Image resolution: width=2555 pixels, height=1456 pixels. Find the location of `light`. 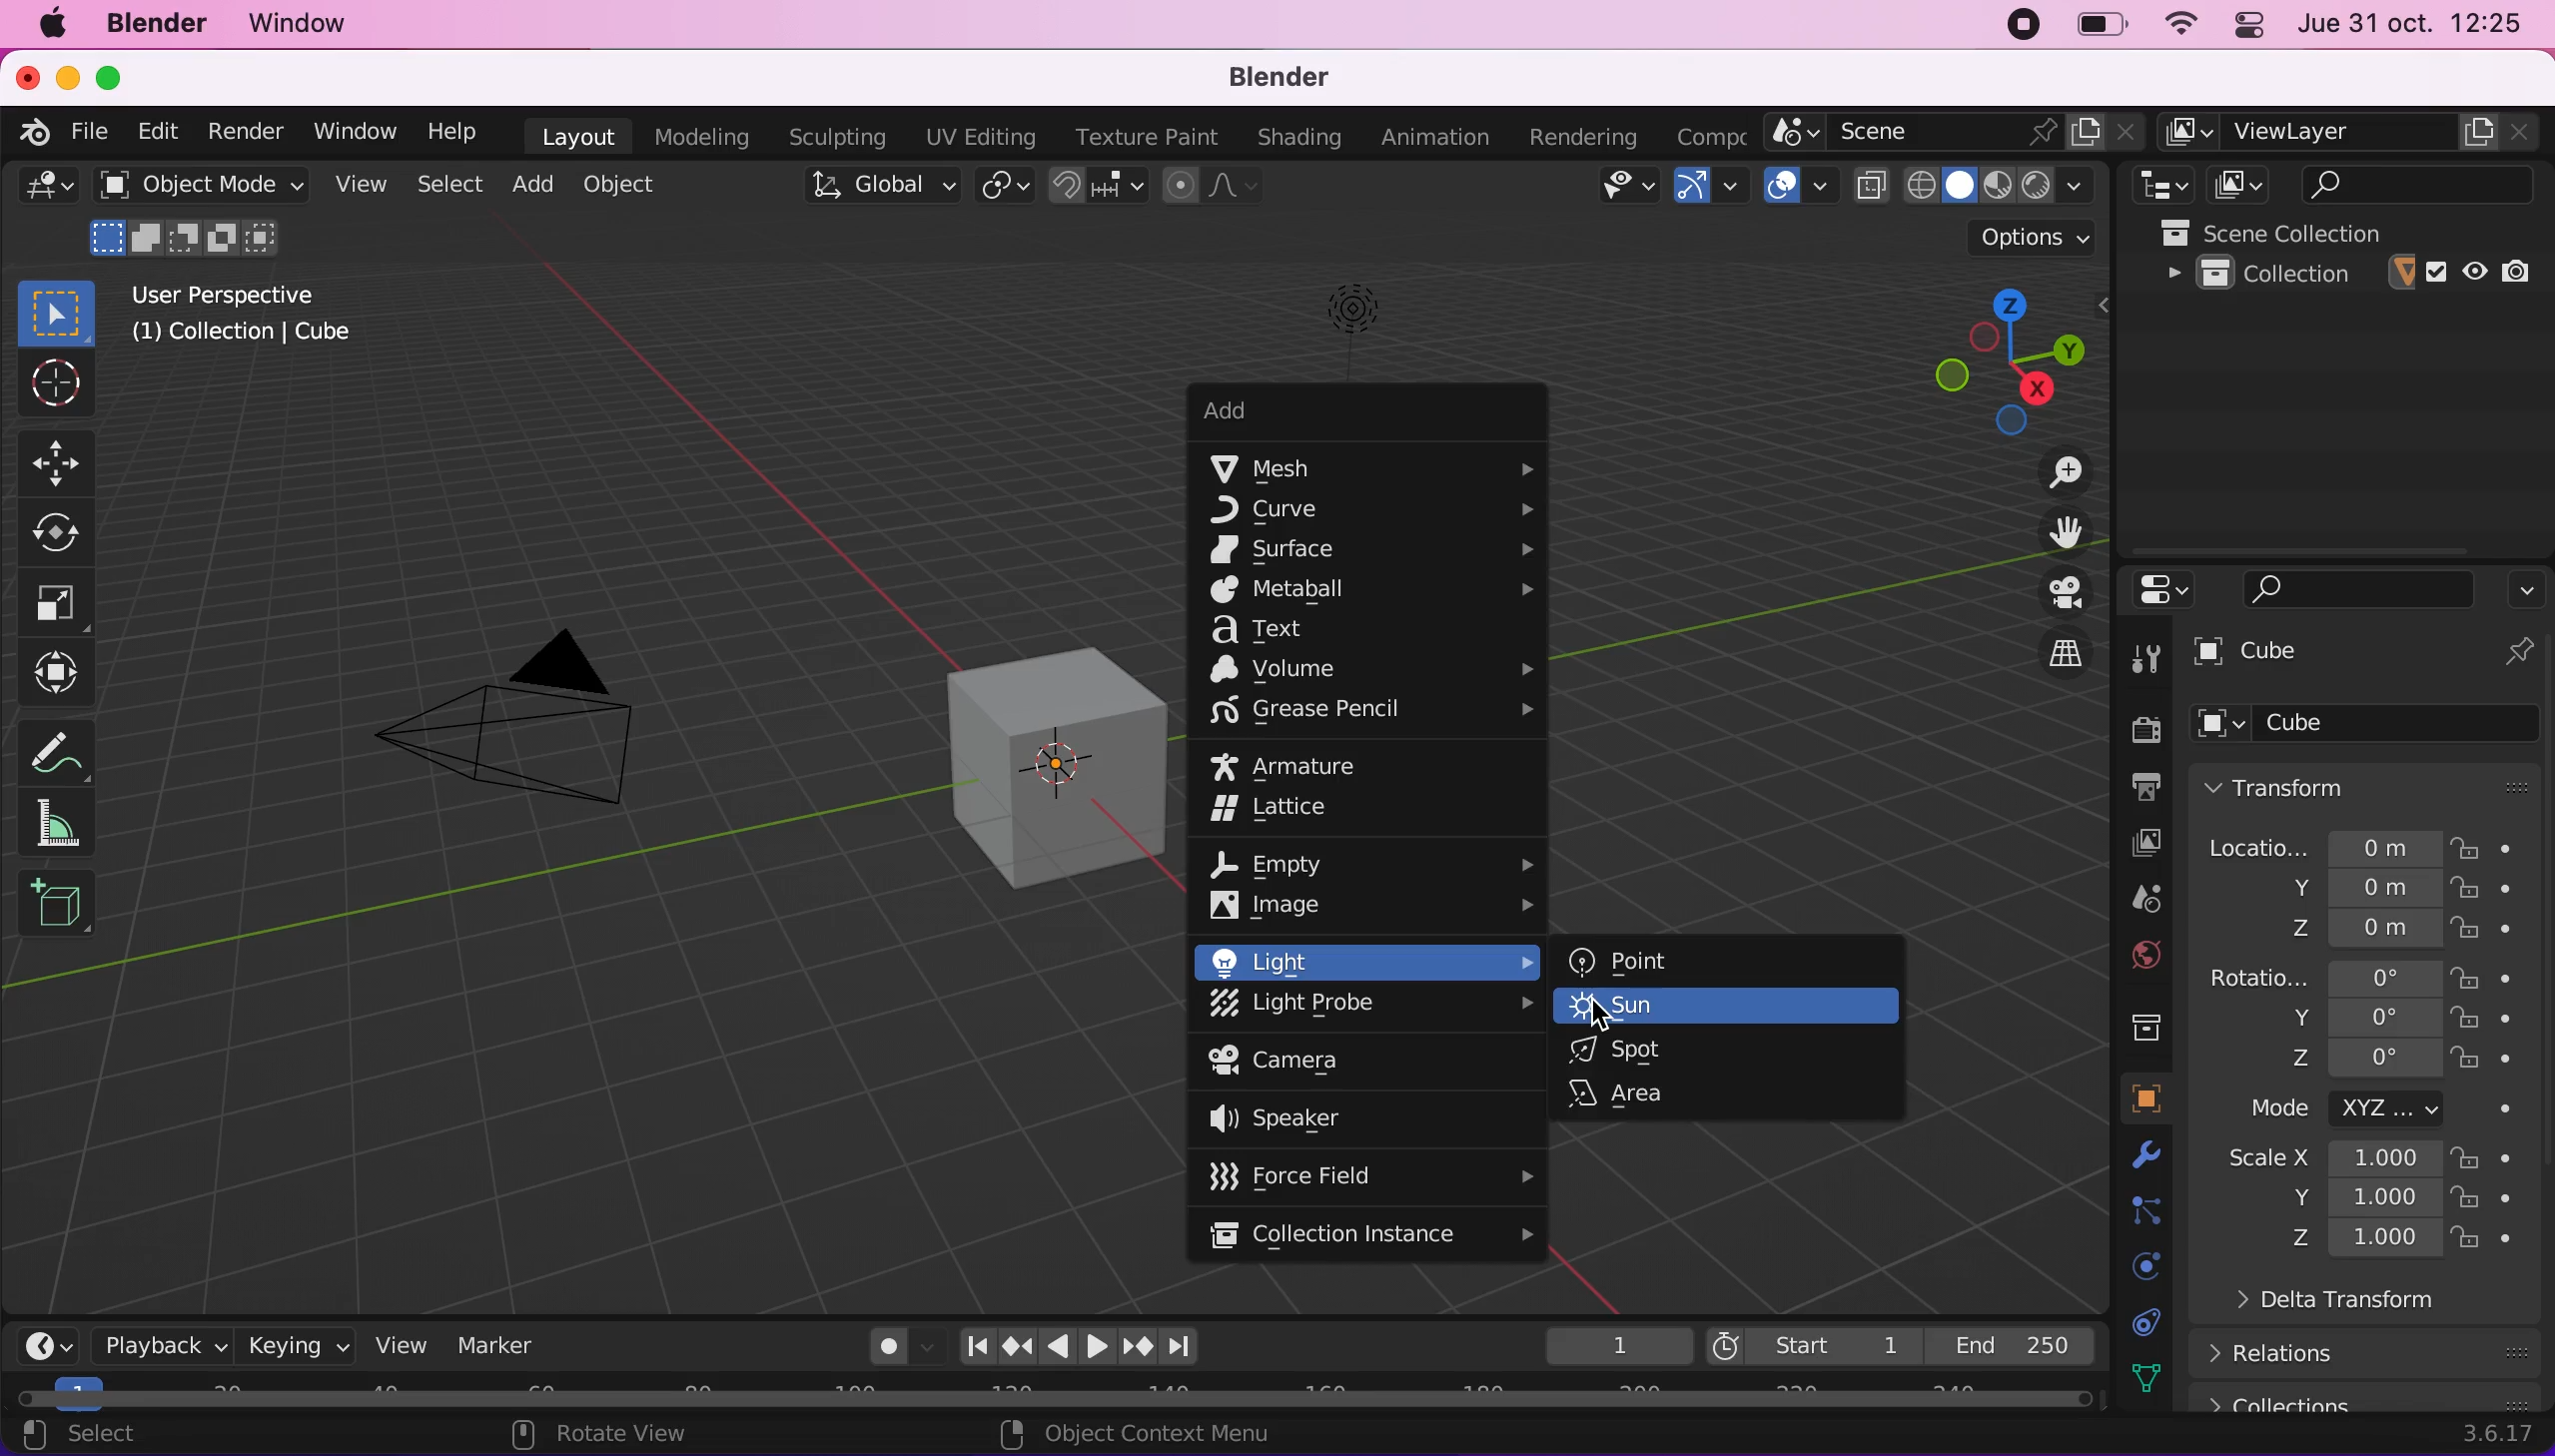

light is located at coordinates (1365, 961).